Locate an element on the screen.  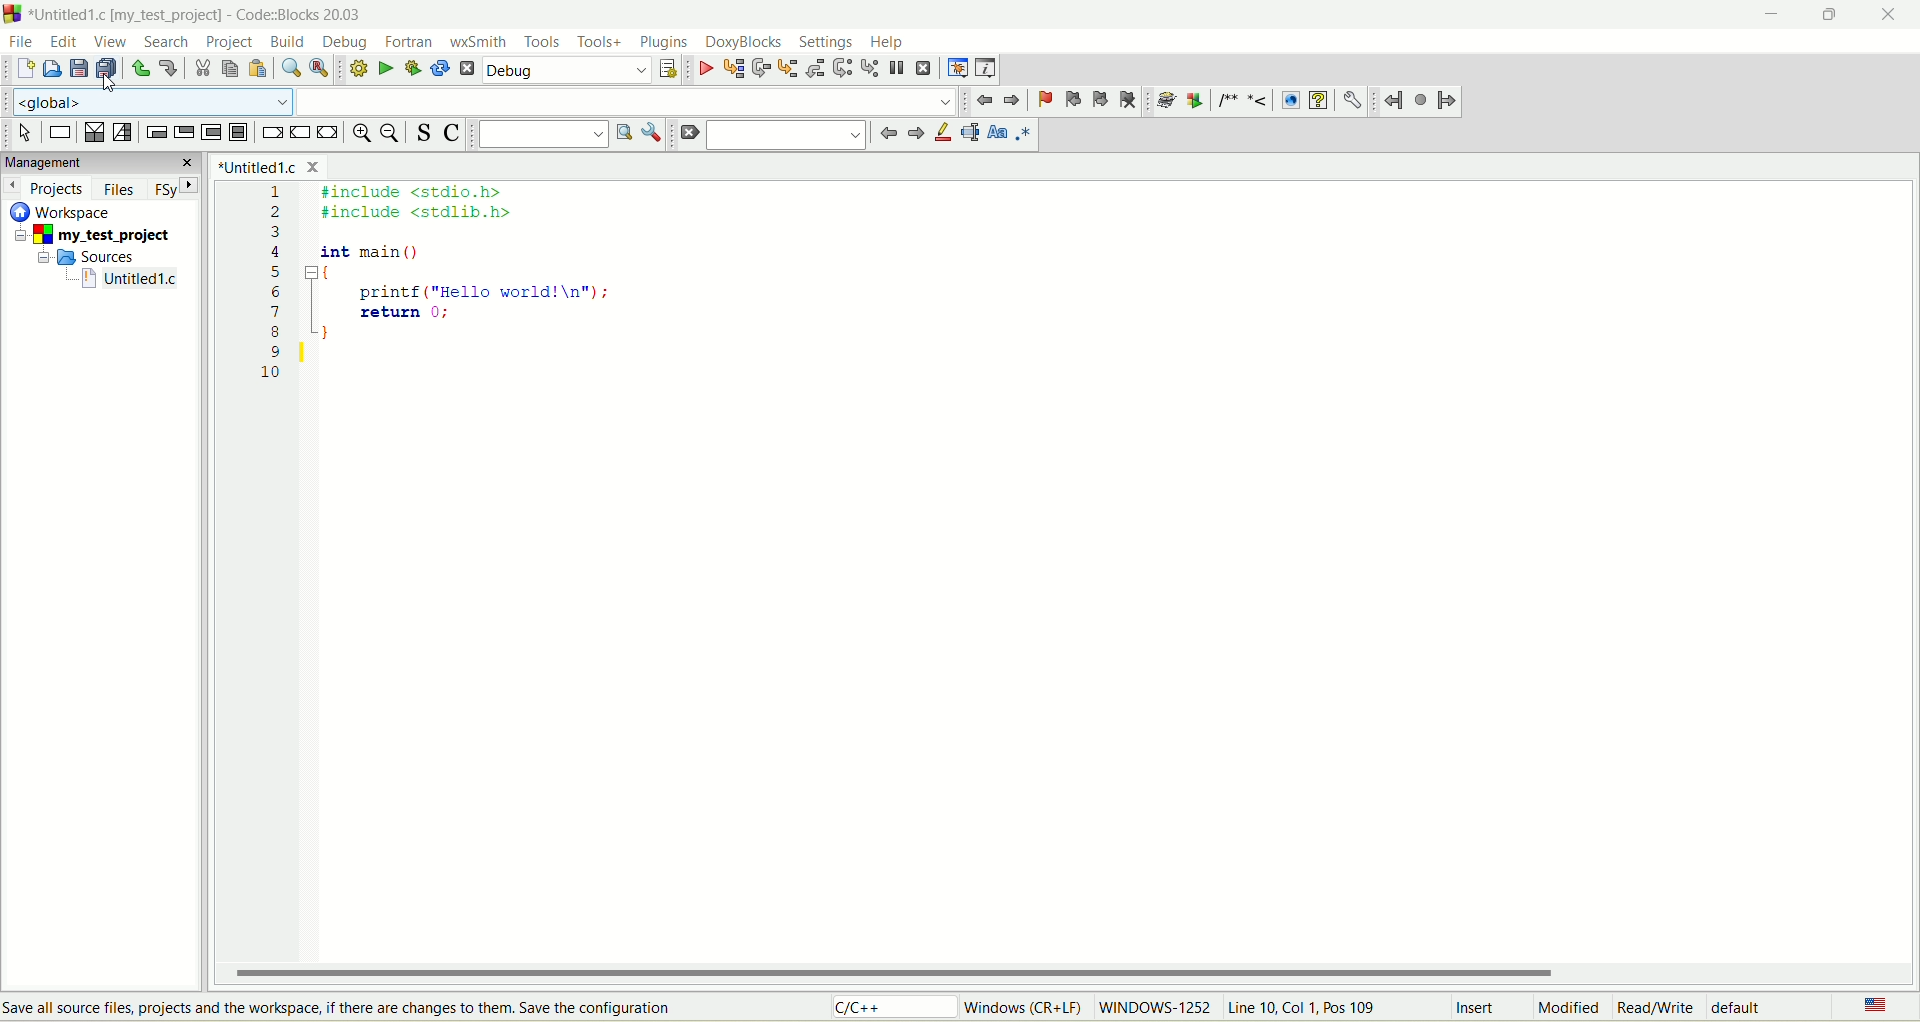
go forward is located at coordinates (886, 135).